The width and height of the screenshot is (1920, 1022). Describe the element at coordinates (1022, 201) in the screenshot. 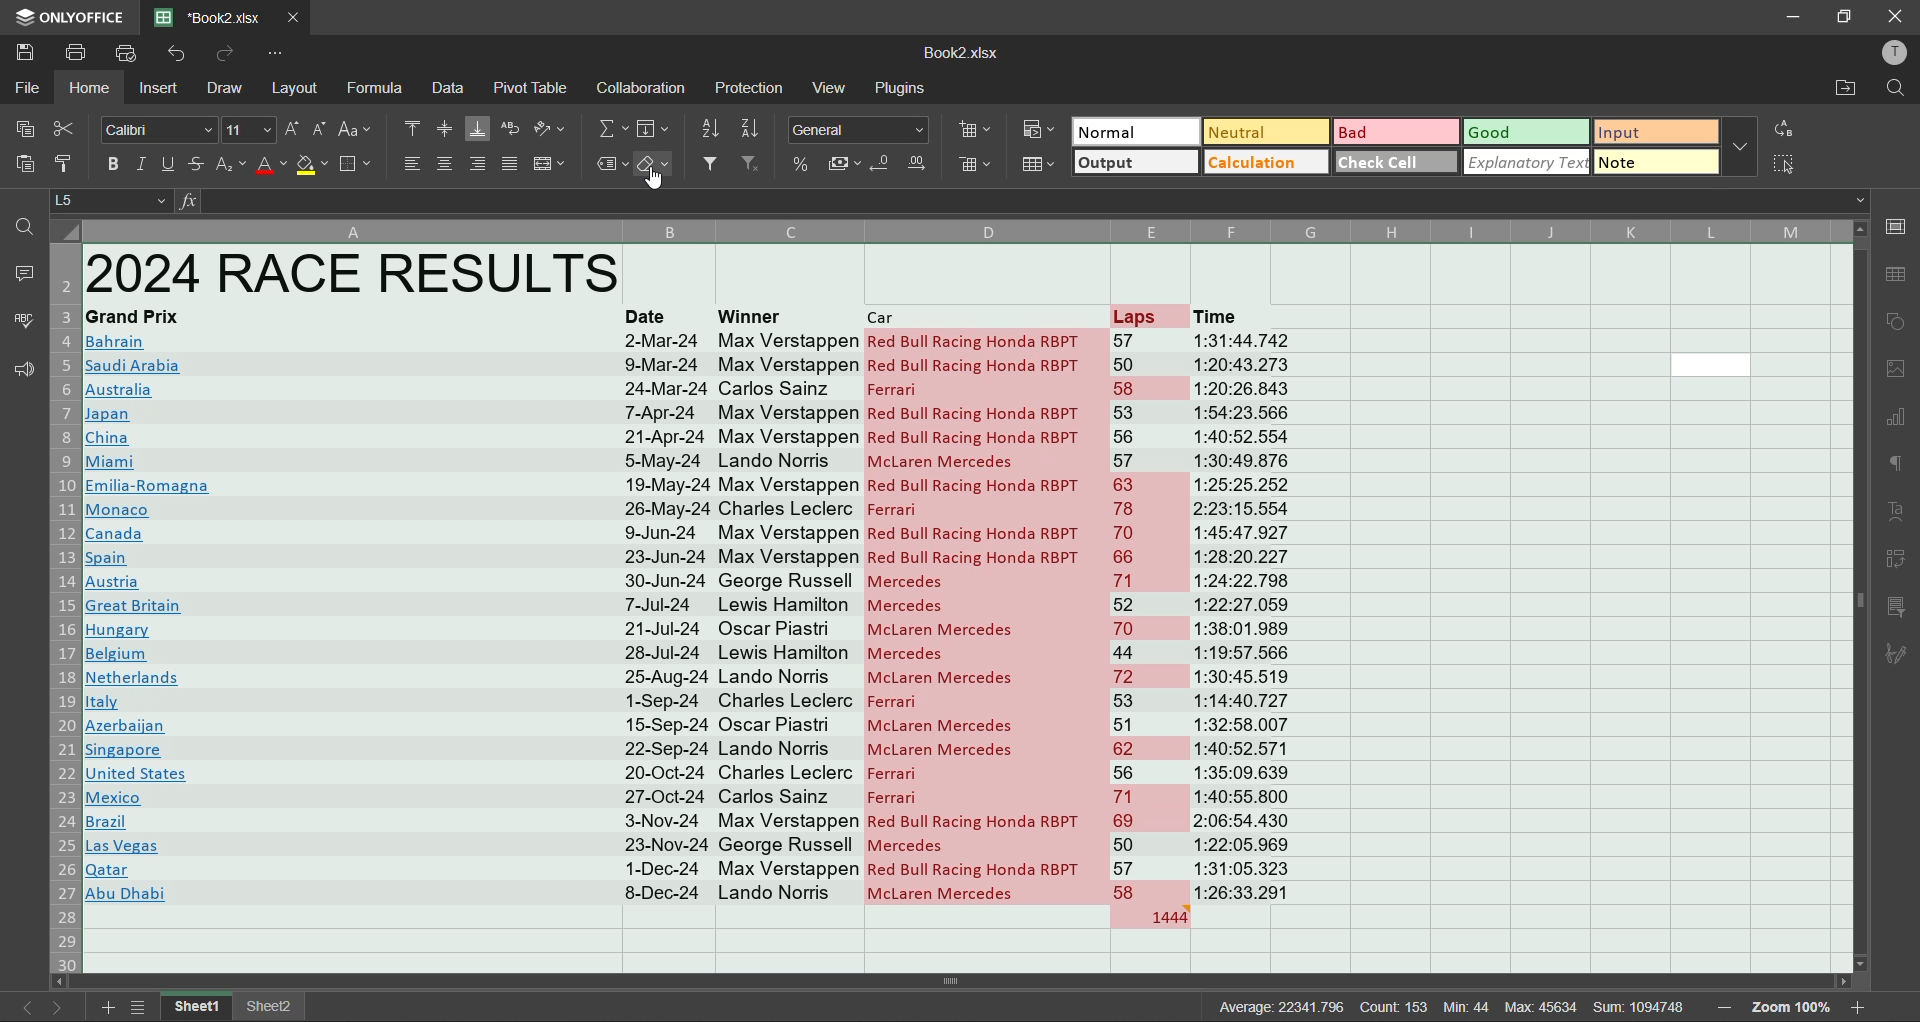

I see `formula bar` at that location.